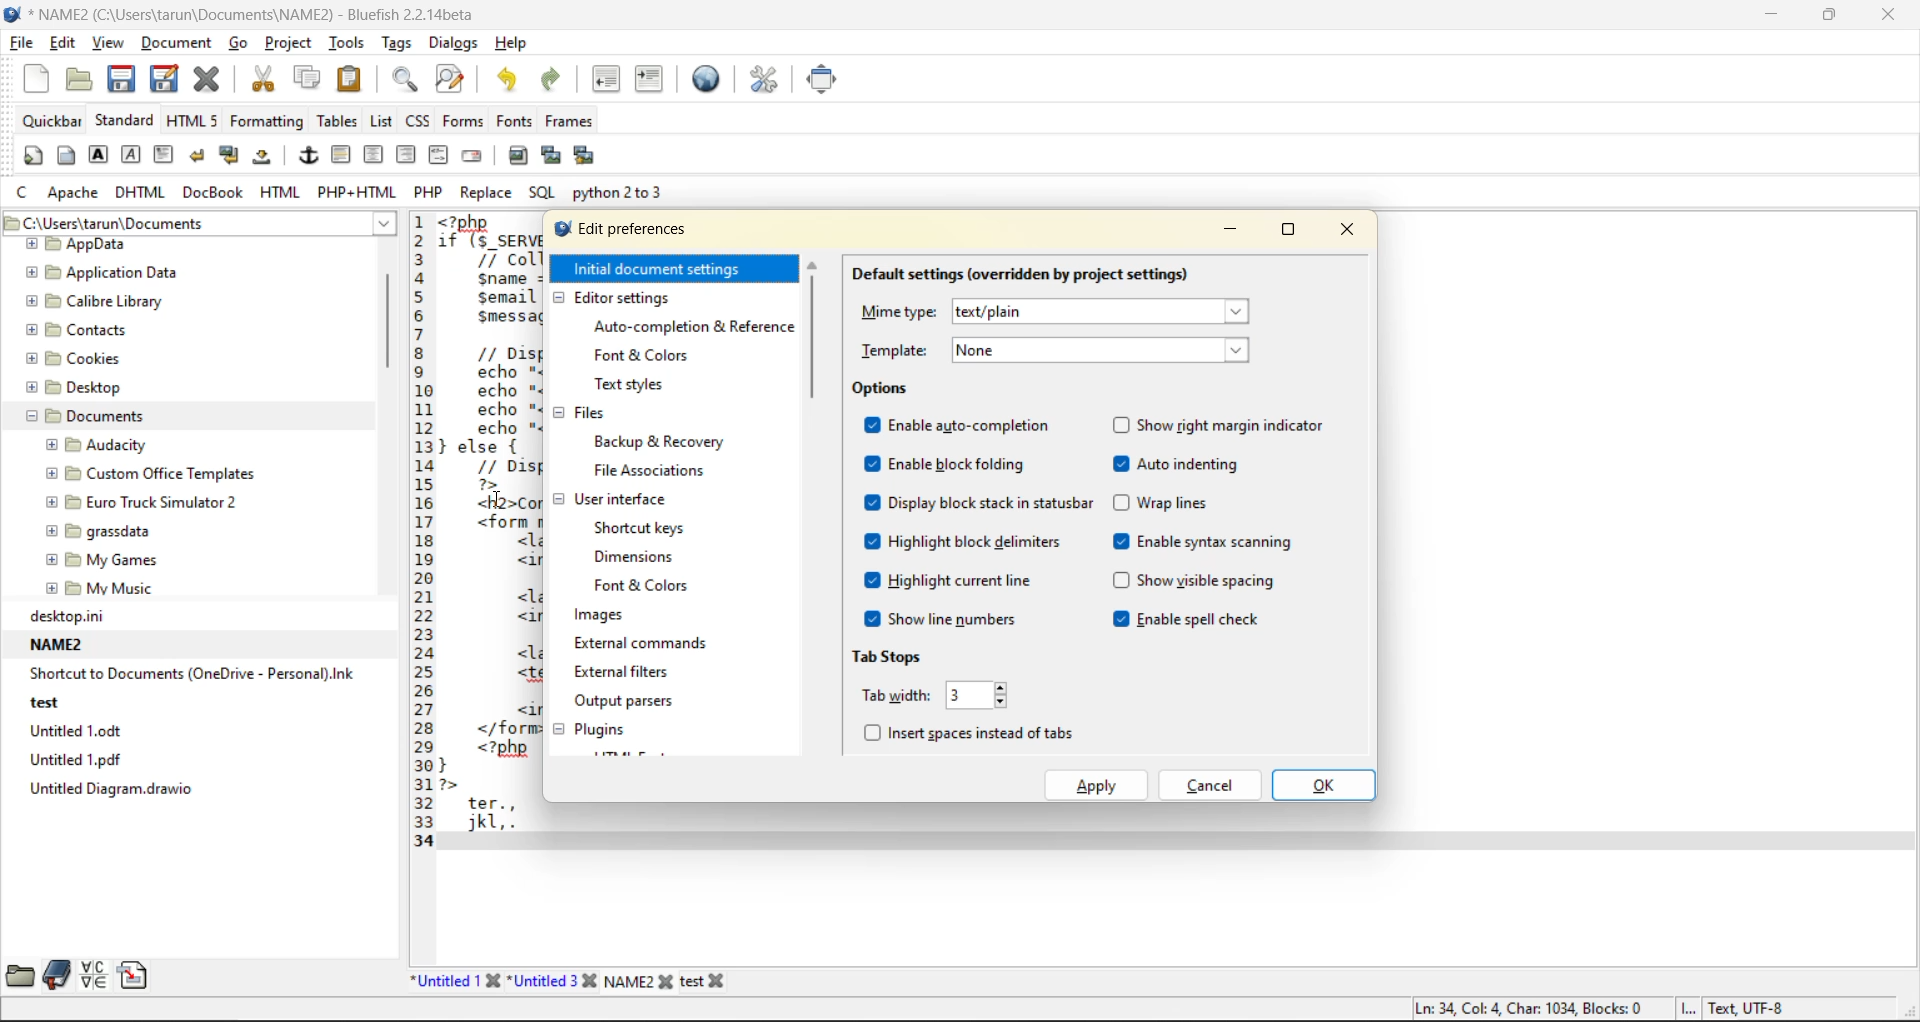  Describe the element at coordinates (1185, 462) in the screenshot. I see `auto indenting` at that location.